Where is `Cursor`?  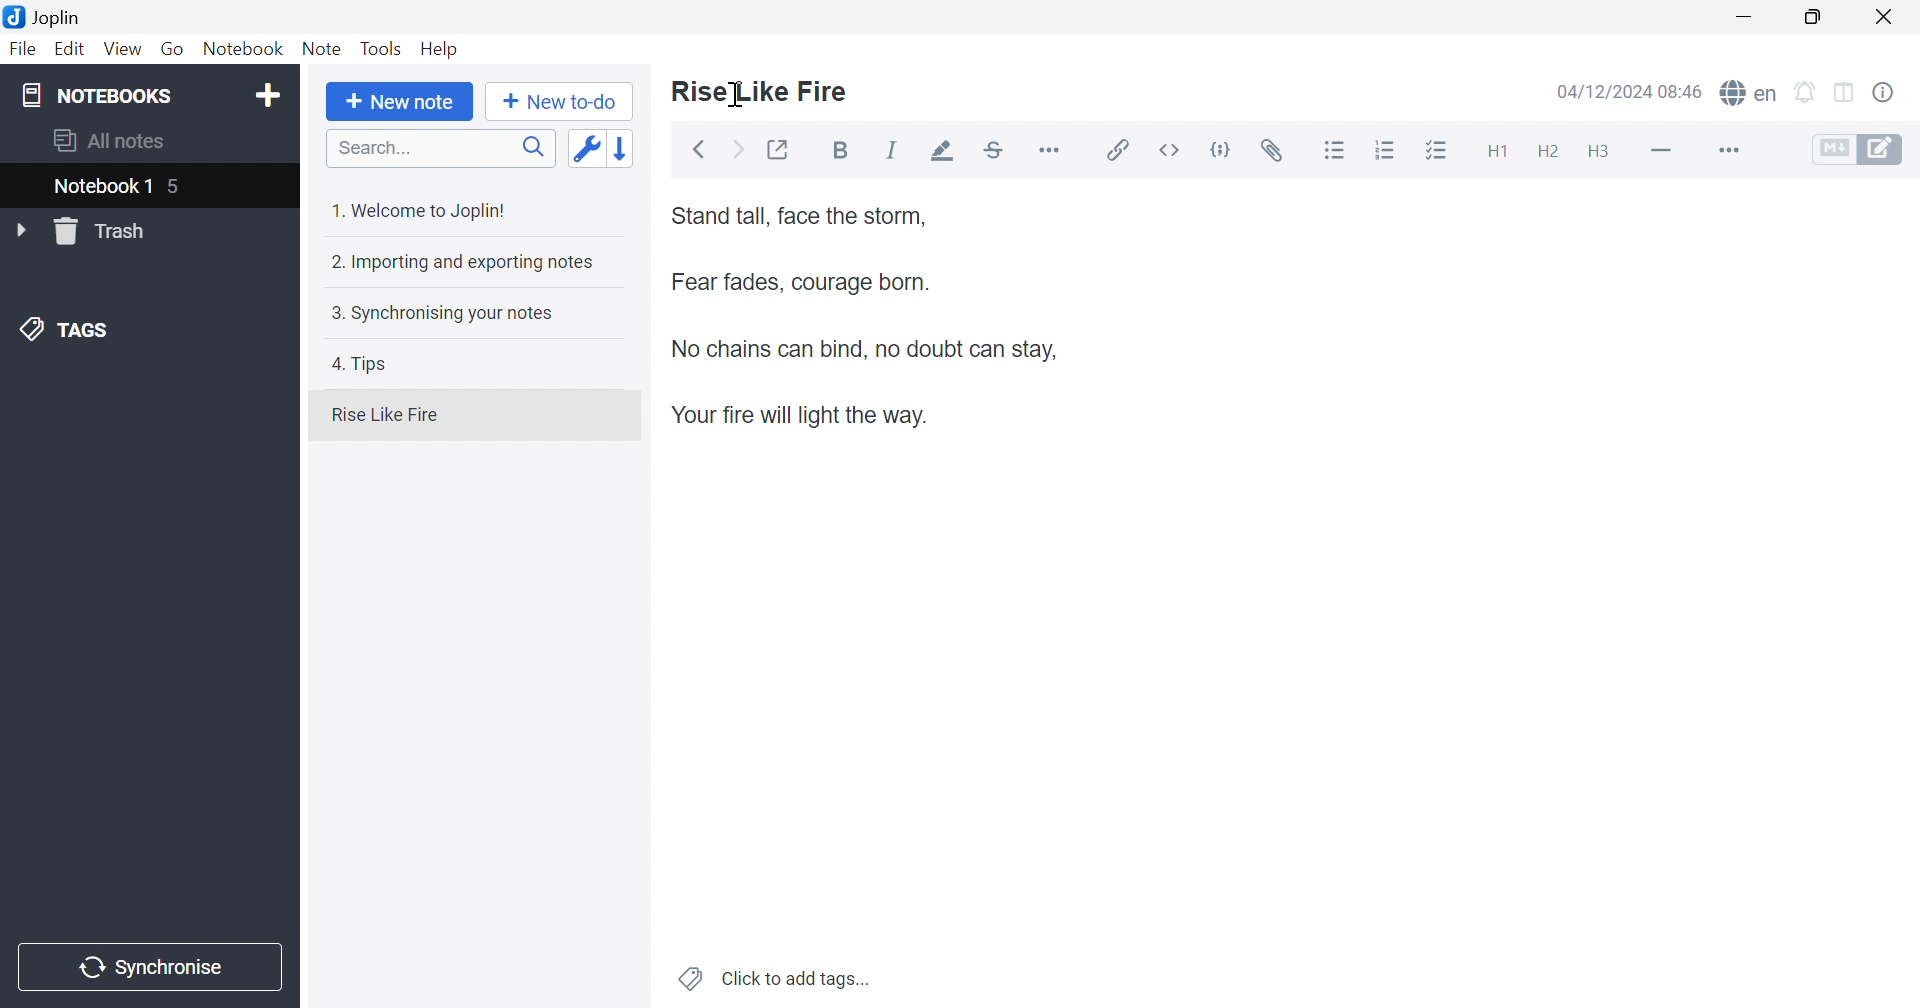 Cursor is located at coordinates (733, 93).